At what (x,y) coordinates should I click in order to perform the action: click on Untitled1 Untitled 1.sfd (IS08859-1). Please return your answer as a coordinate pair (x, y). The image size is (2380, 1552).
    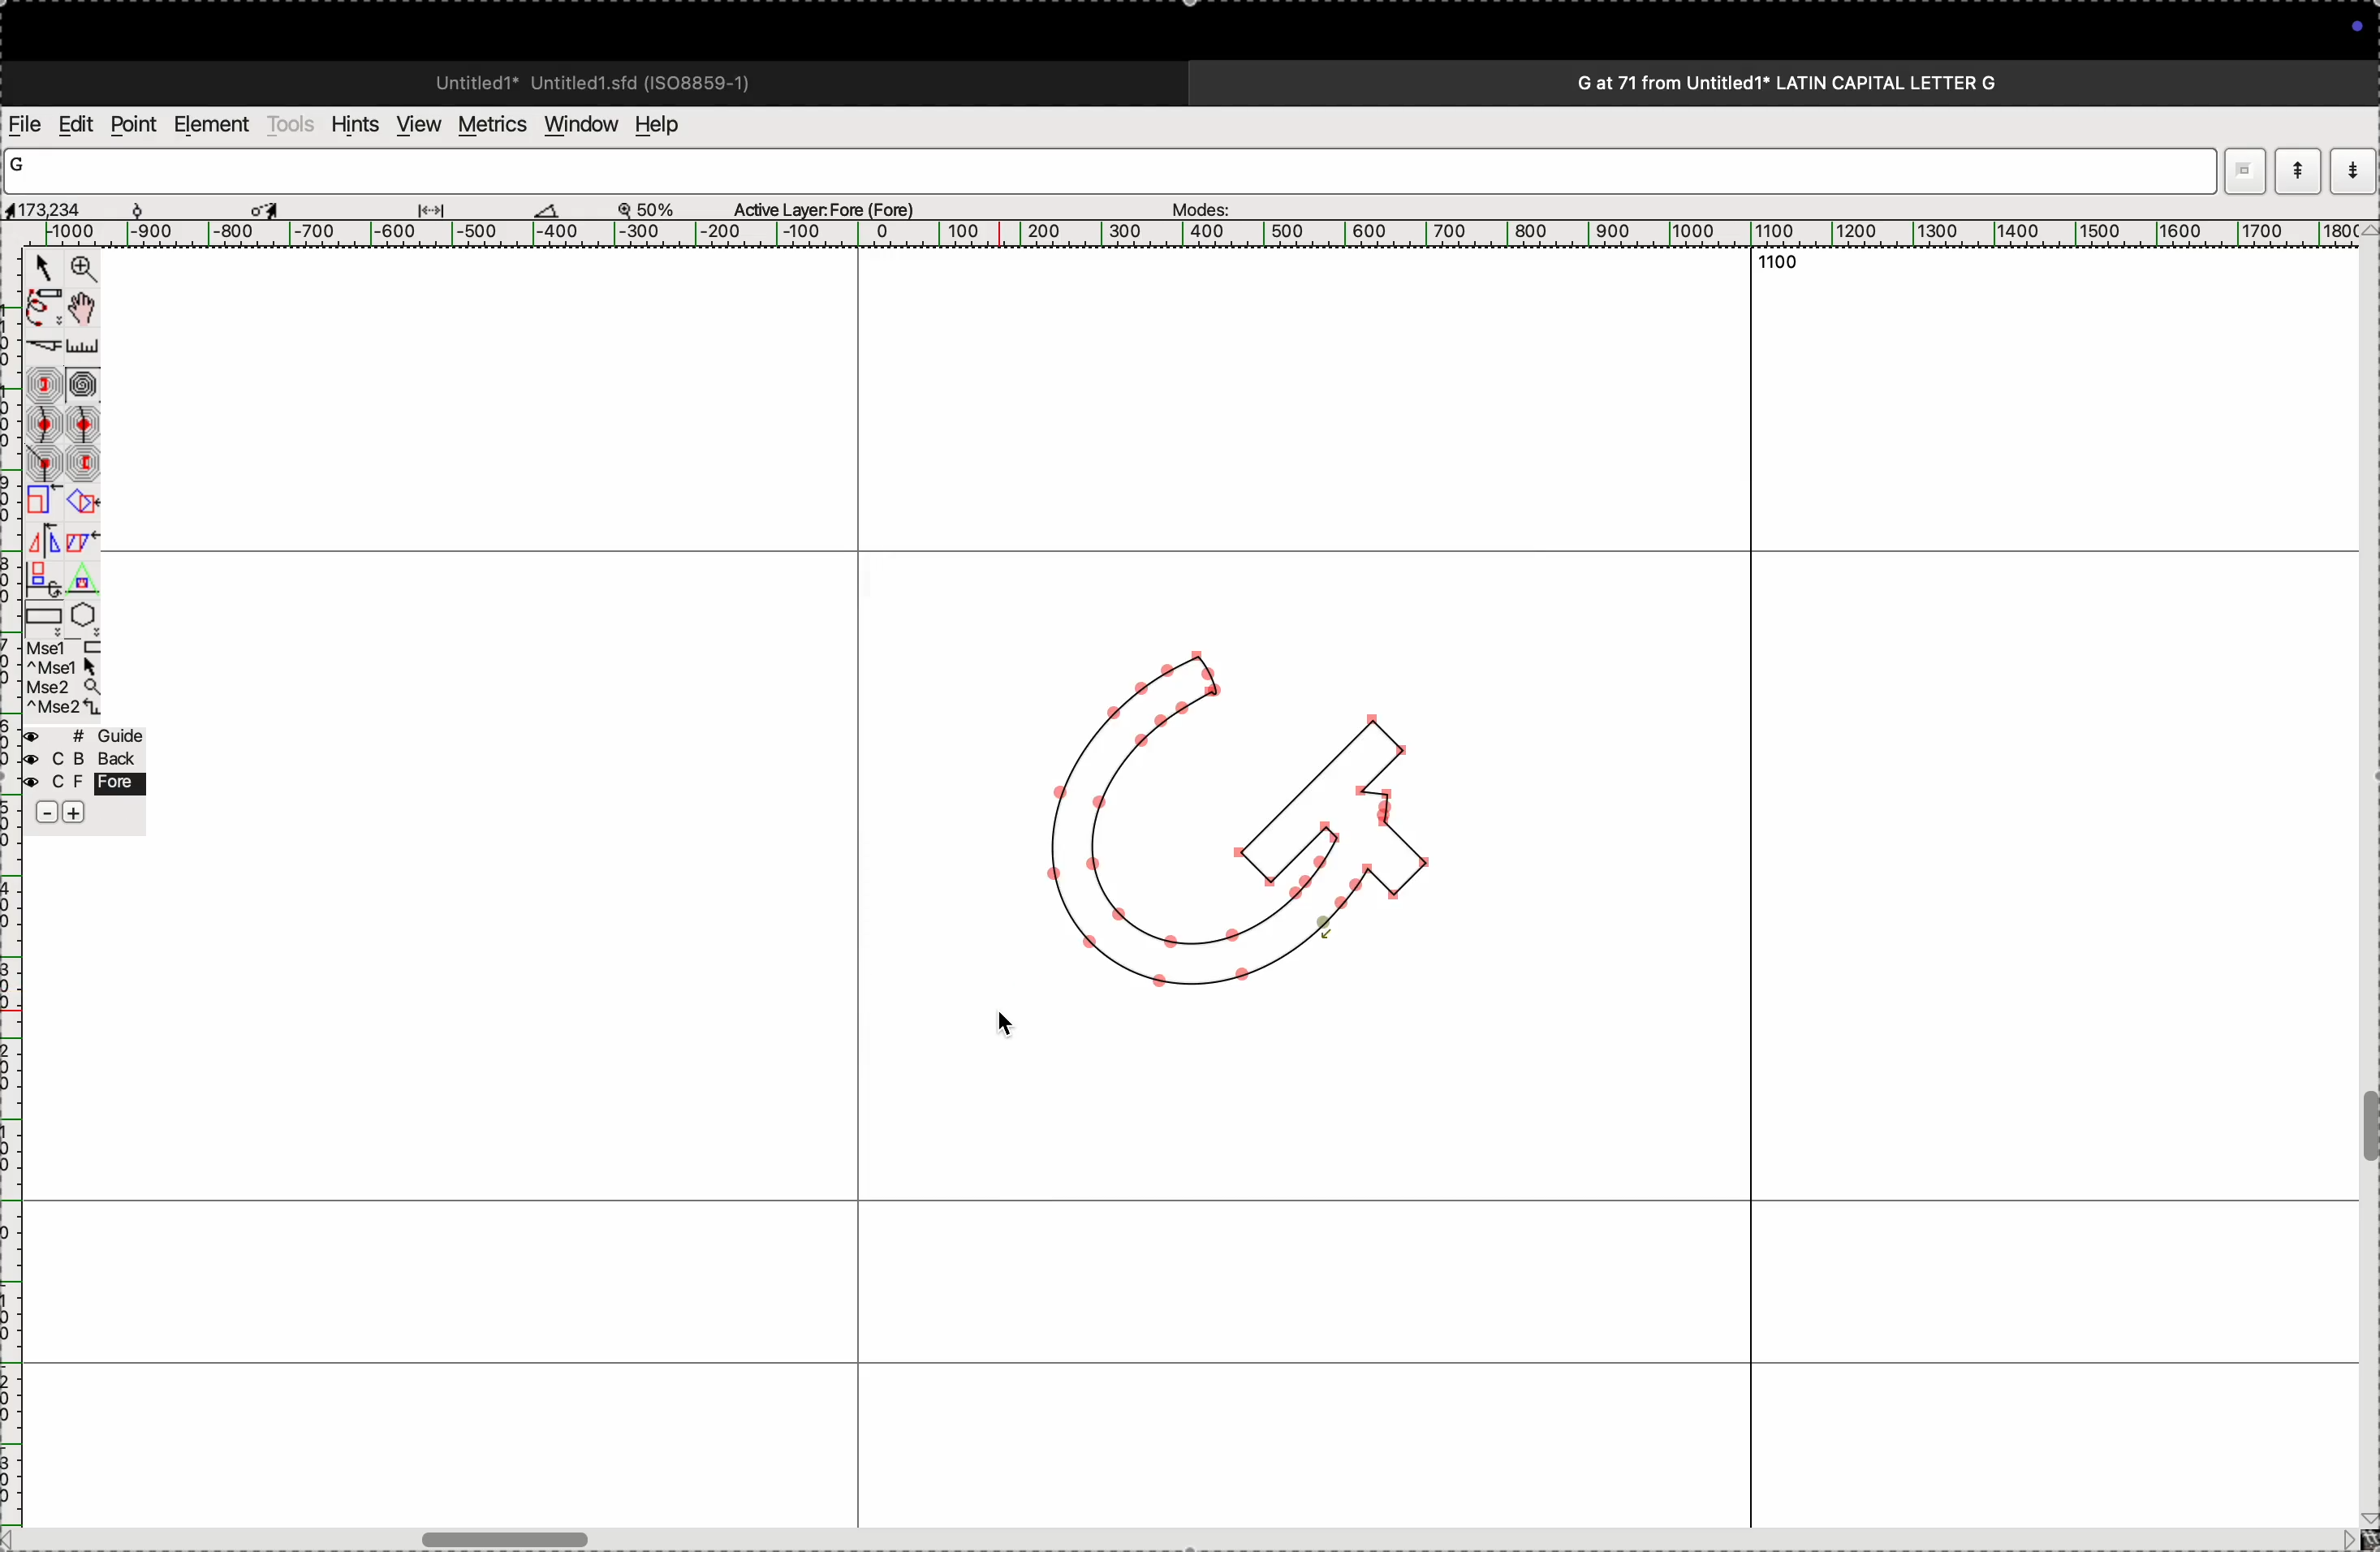
    Looking at the image, I should click on (578, 80).